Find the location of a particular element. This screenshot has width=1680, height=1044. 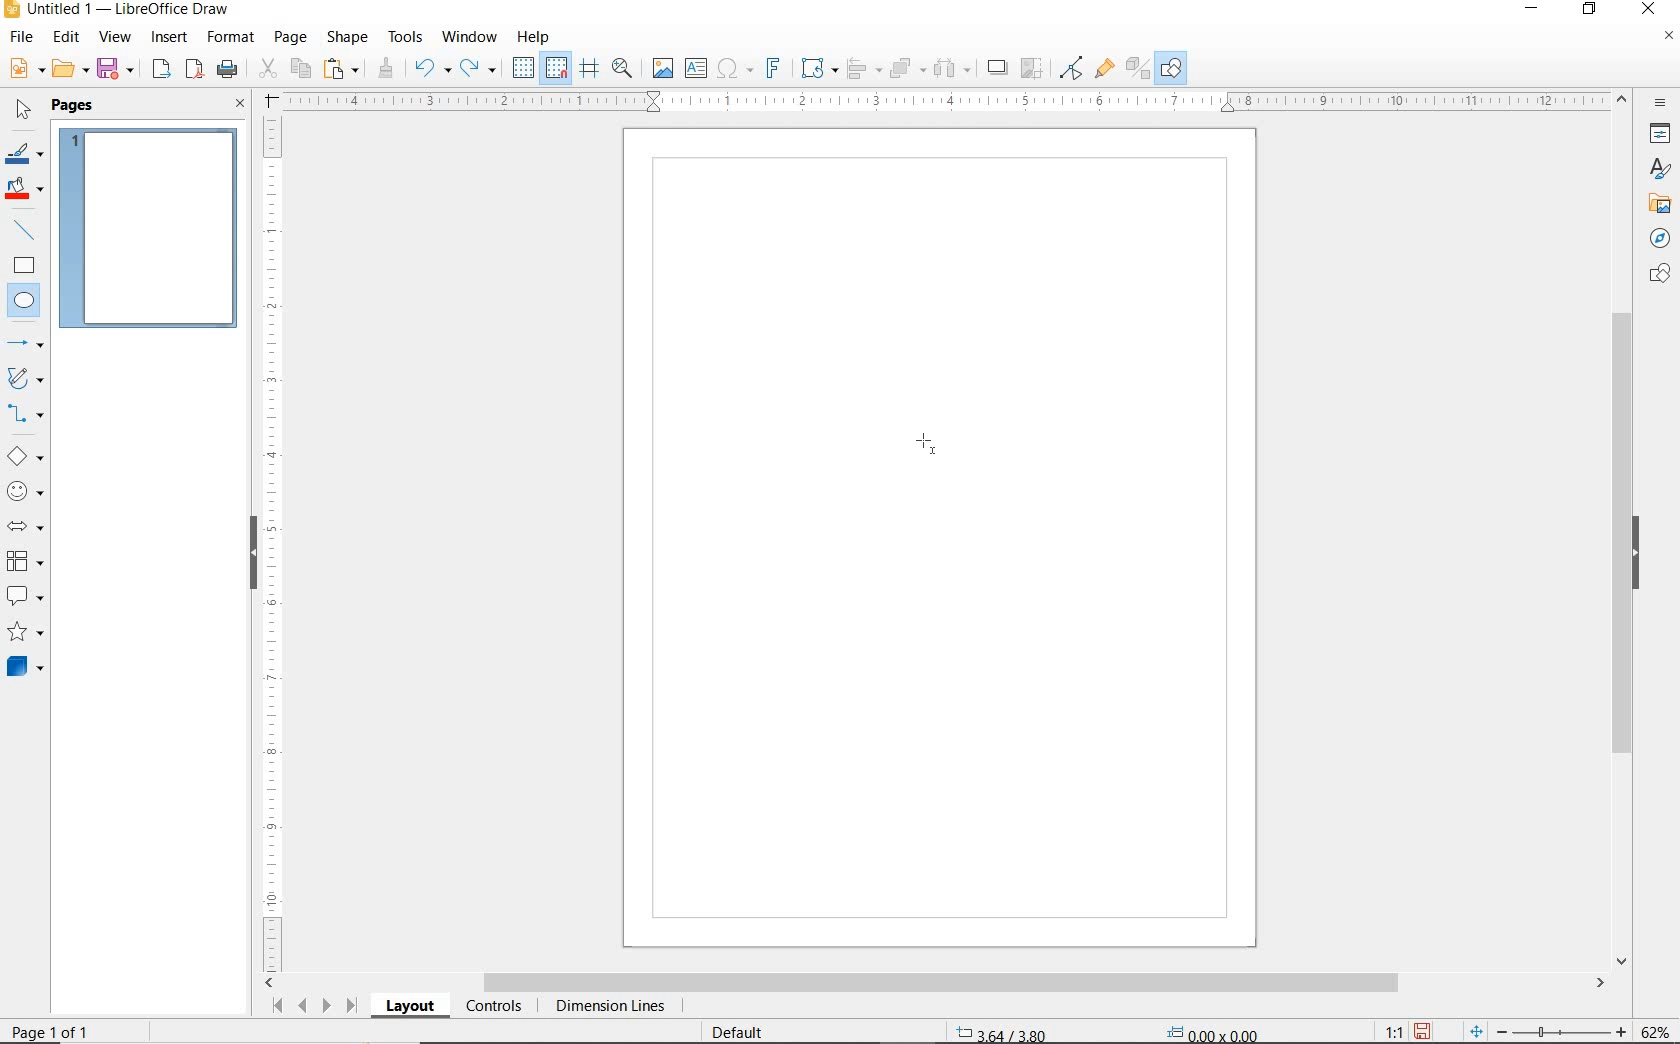

NAVIGATOR is located at coordinates (1654, 239).